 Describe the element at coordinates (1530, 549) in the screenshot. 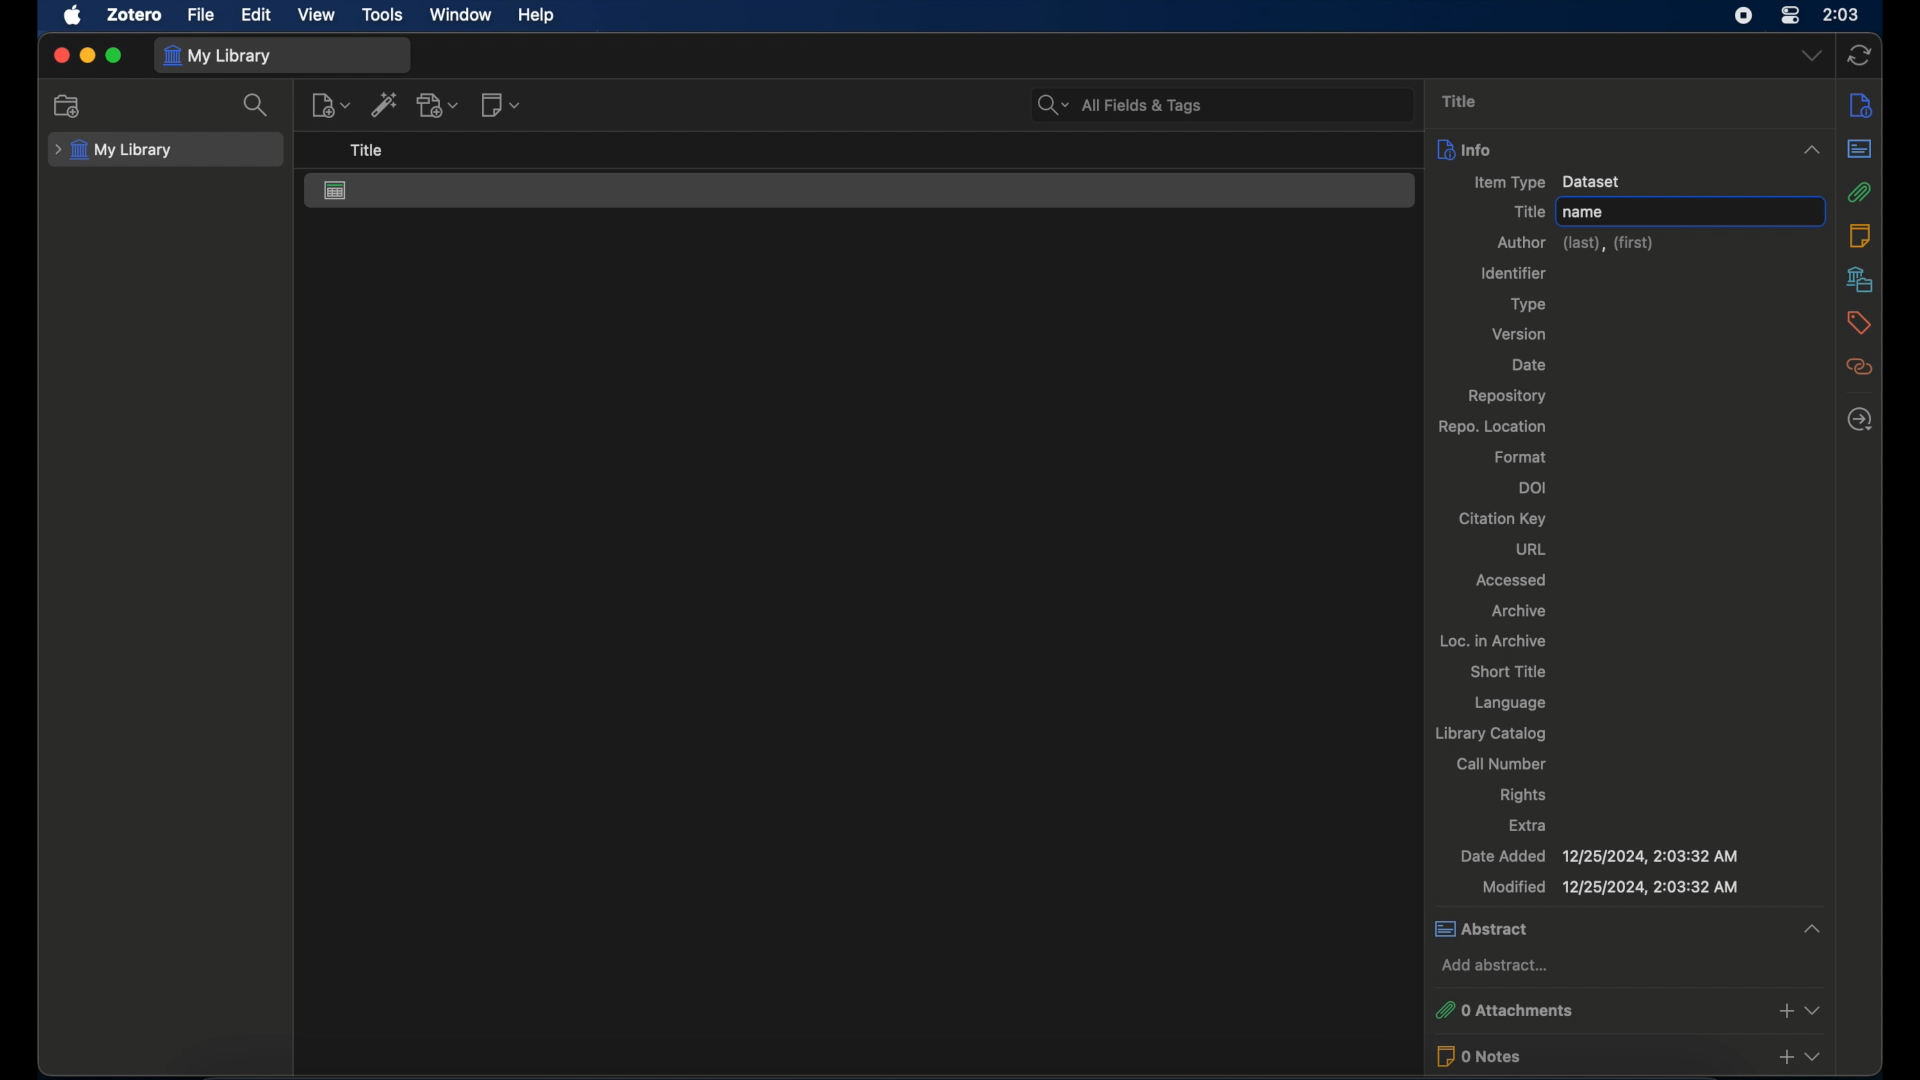

I see `url` at that location.